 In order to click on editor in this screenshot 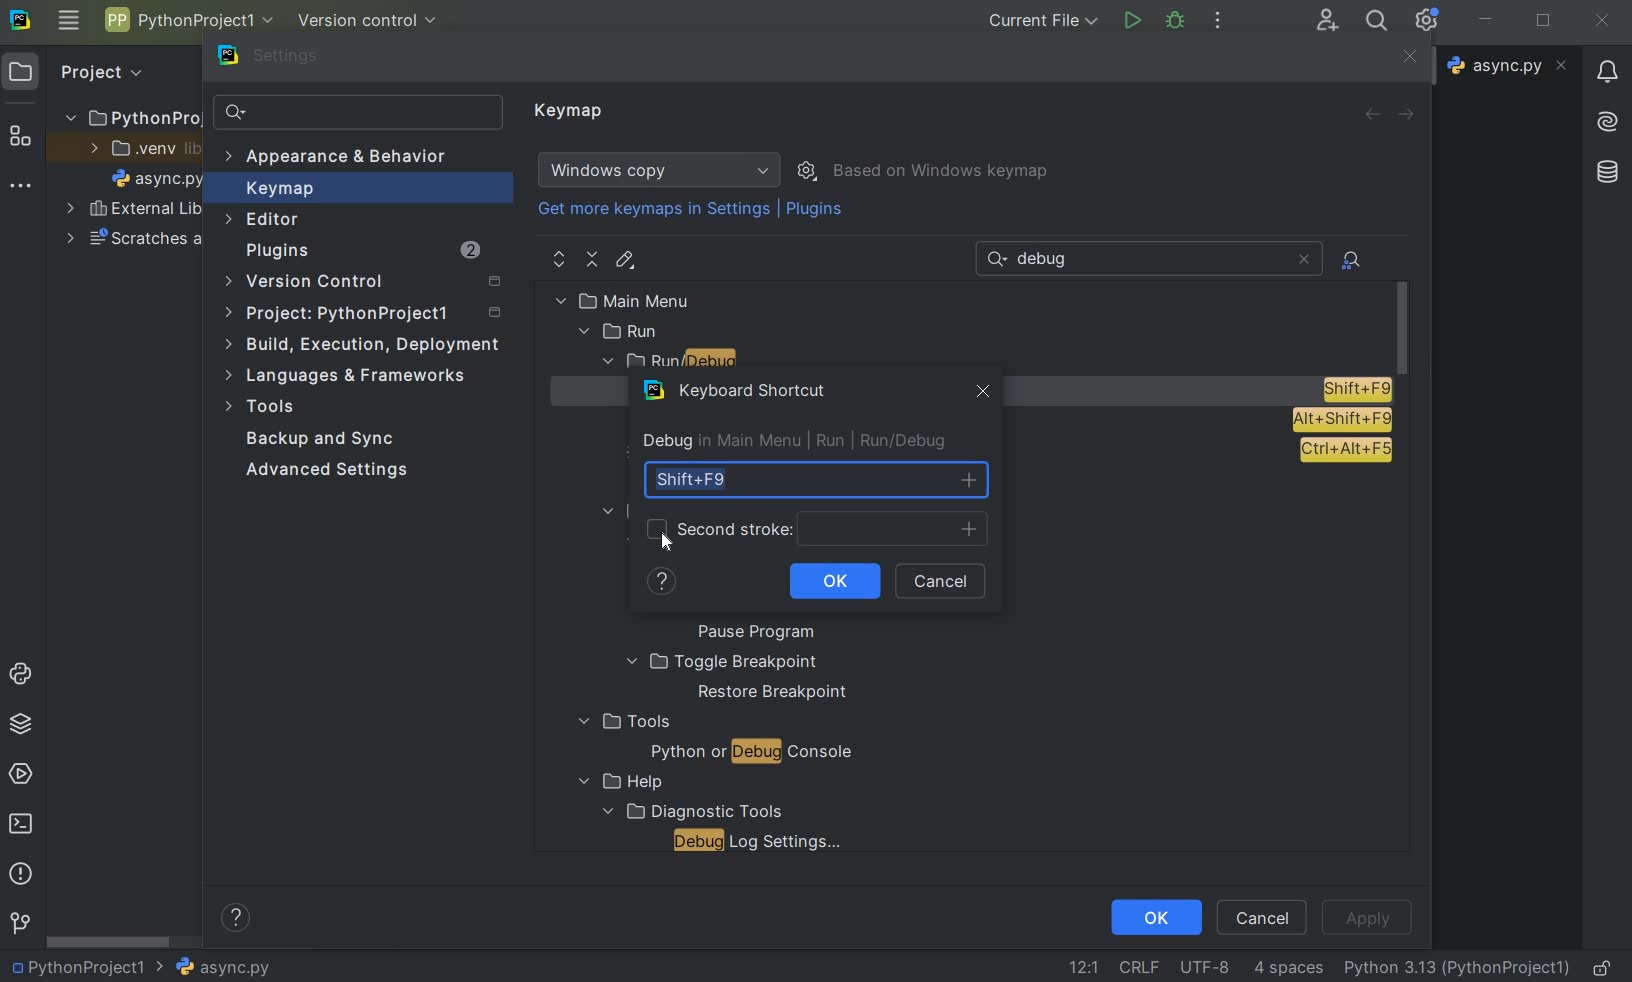, I will do `click(264, 219)`.